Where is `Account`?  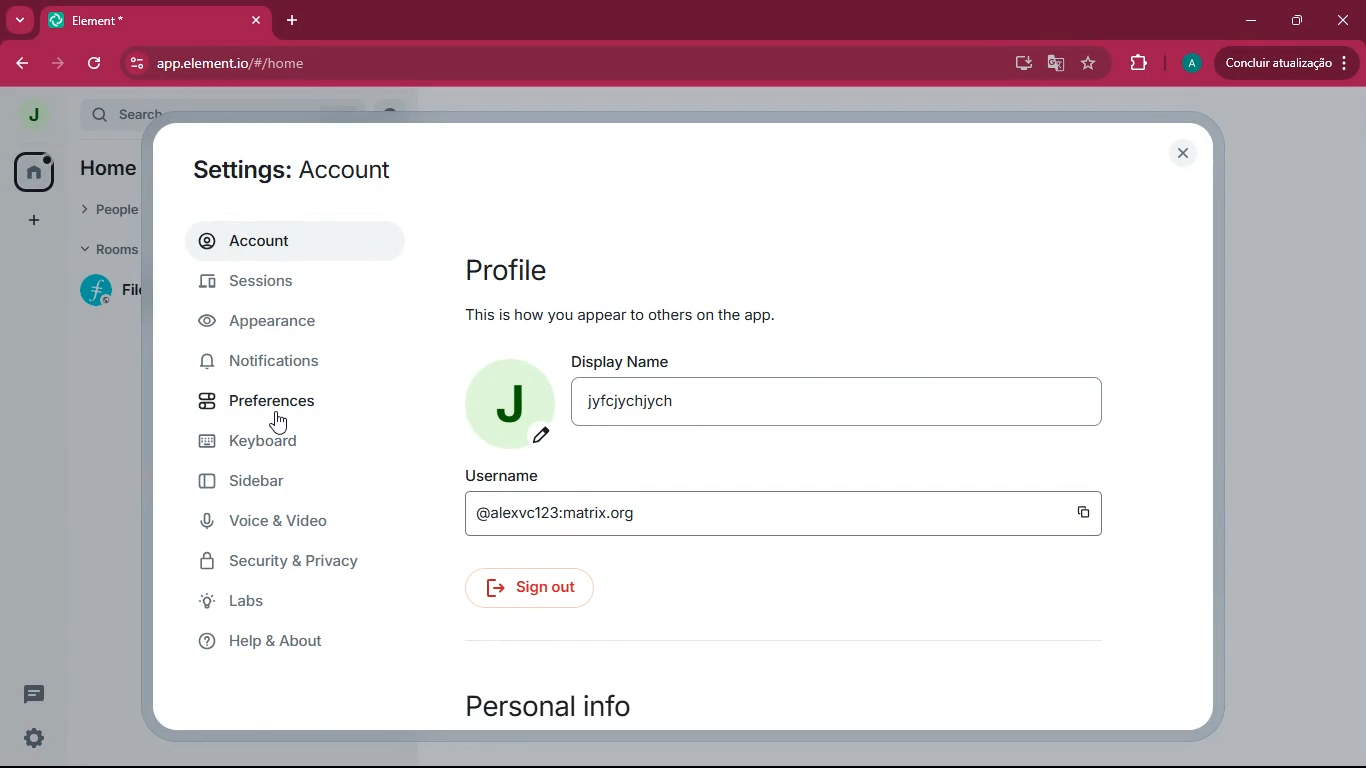 Account is located at coordinates (283, 241).